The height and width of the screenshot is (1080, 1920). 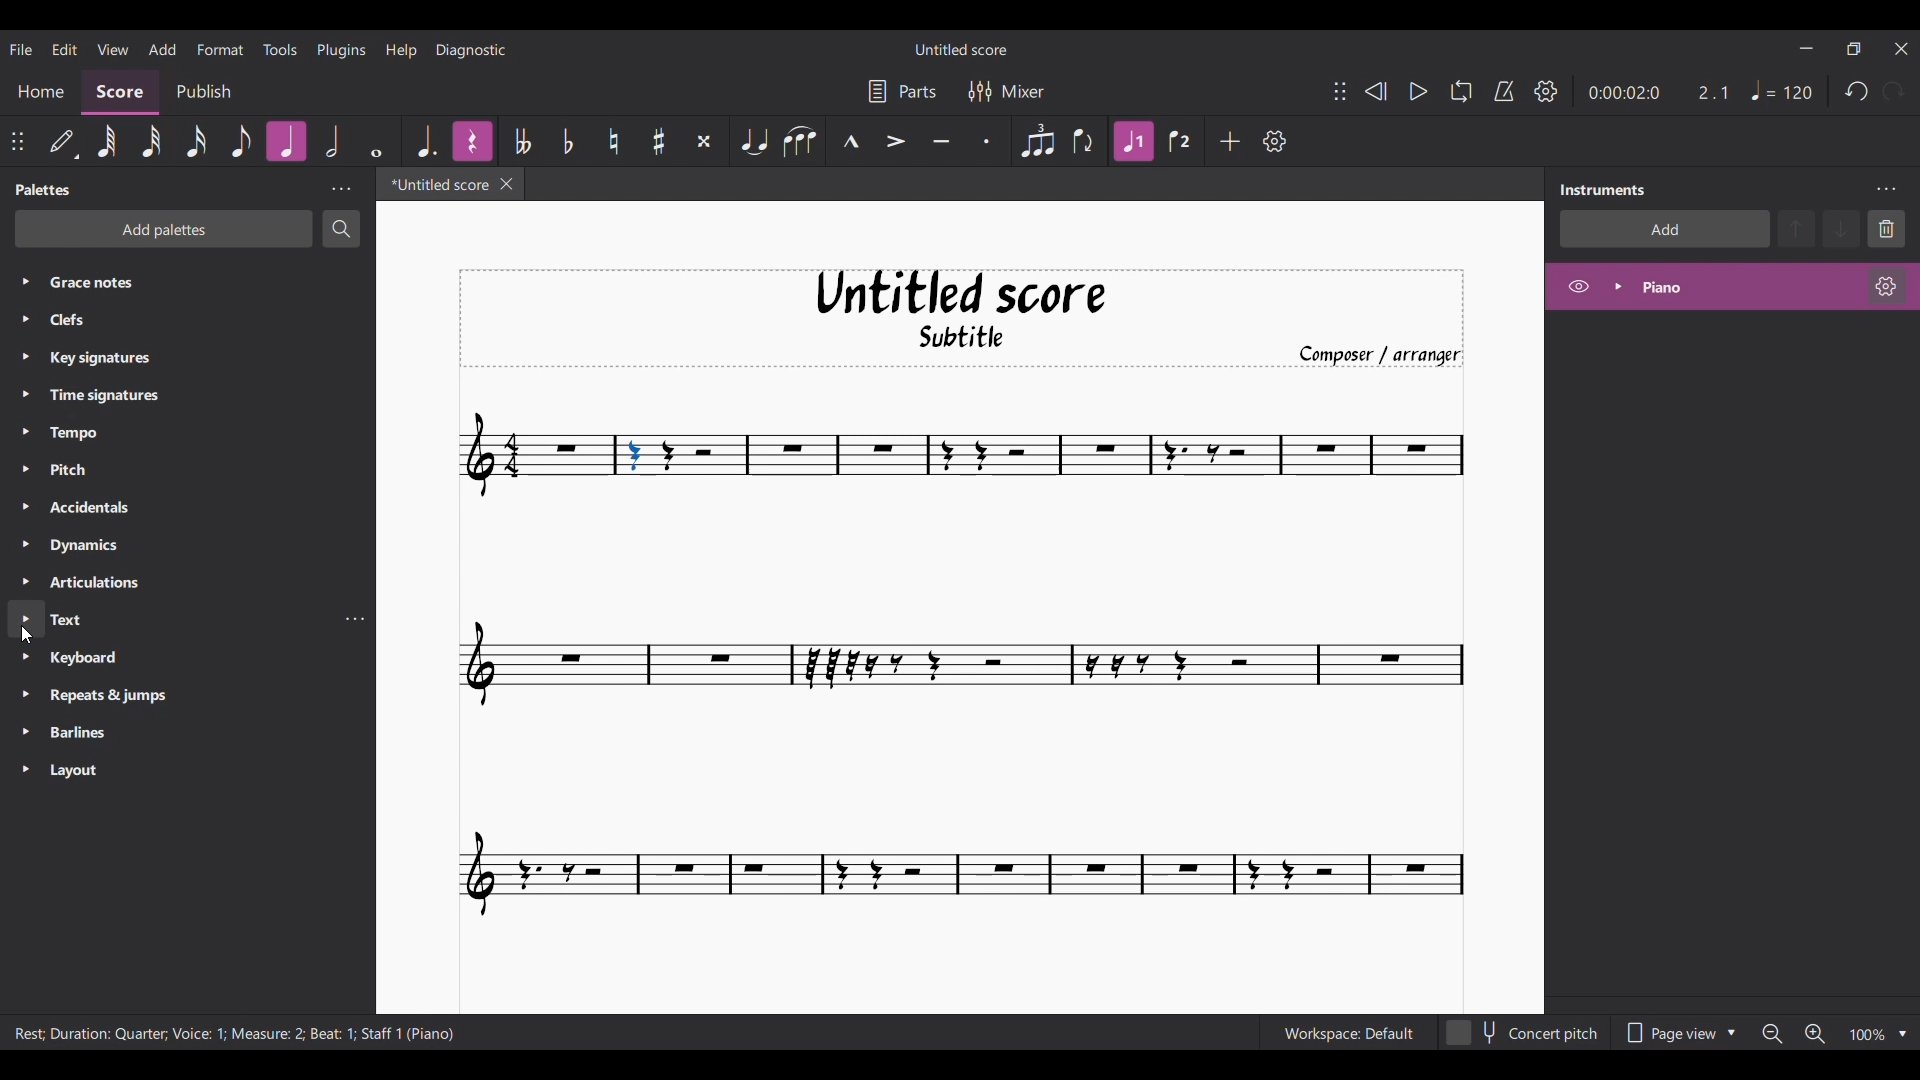 I want to click on Format menu, so click(x=219, y=48).